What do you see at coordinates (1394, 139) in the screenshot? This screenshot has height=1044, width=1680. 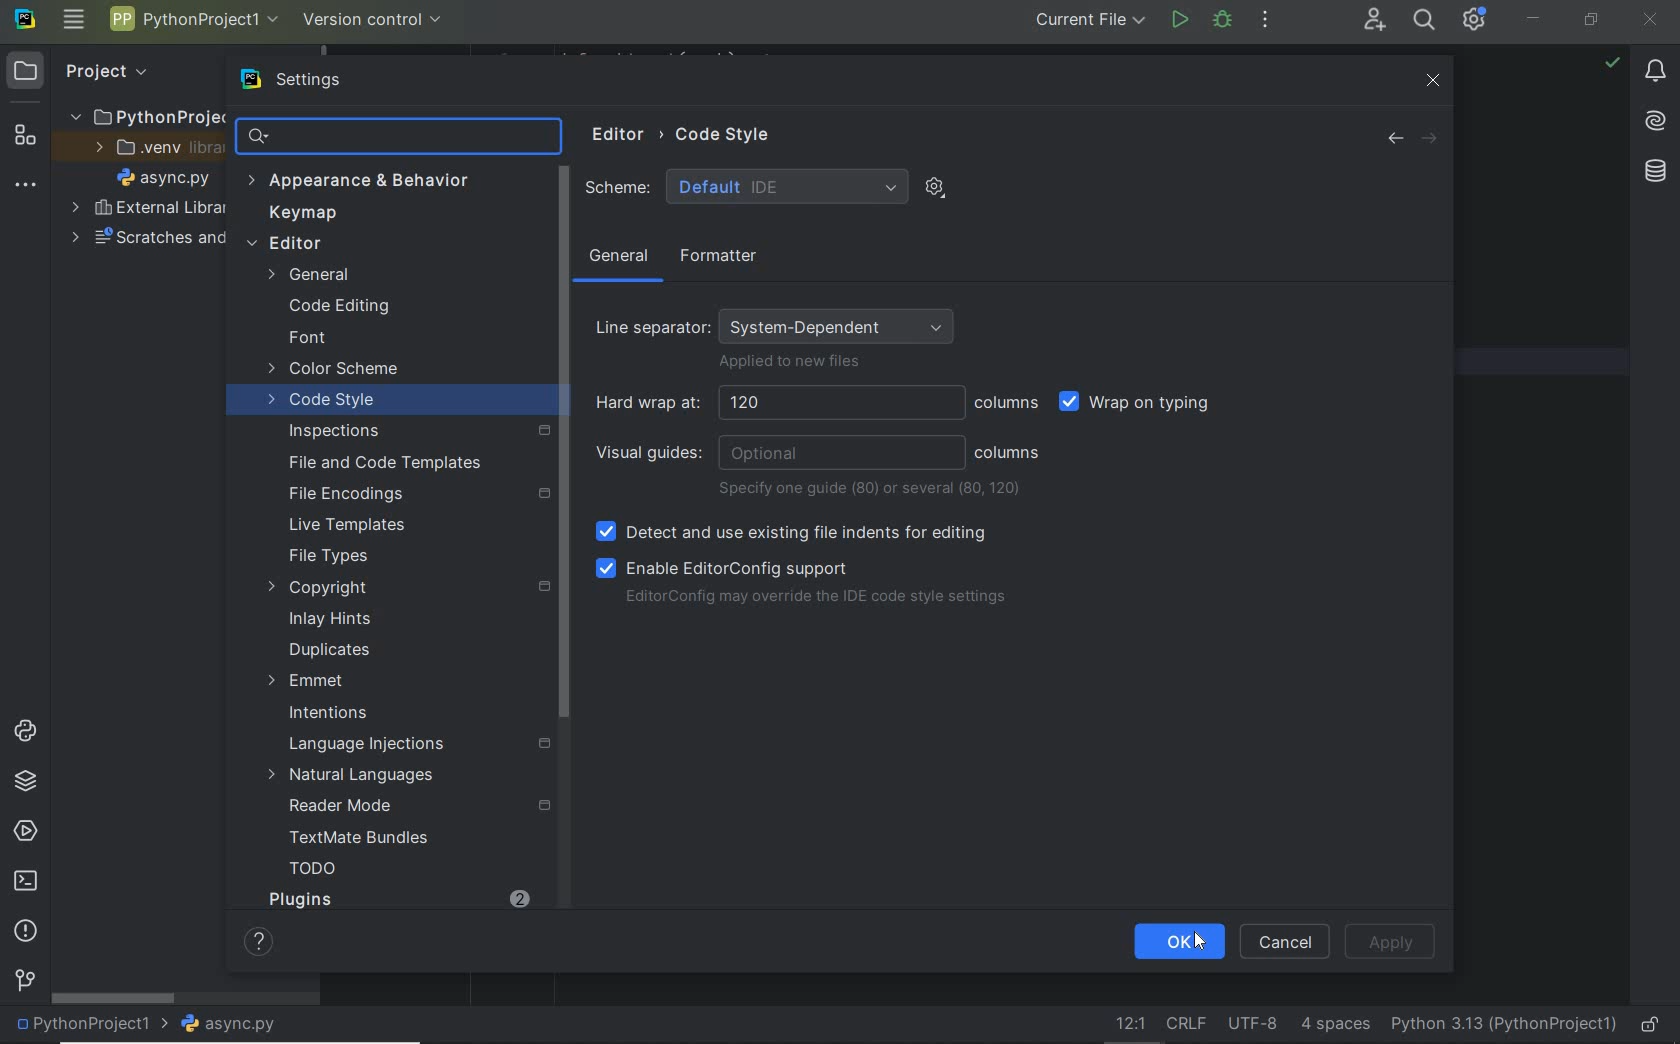 I see `back` at bounding box center [1394, 139].